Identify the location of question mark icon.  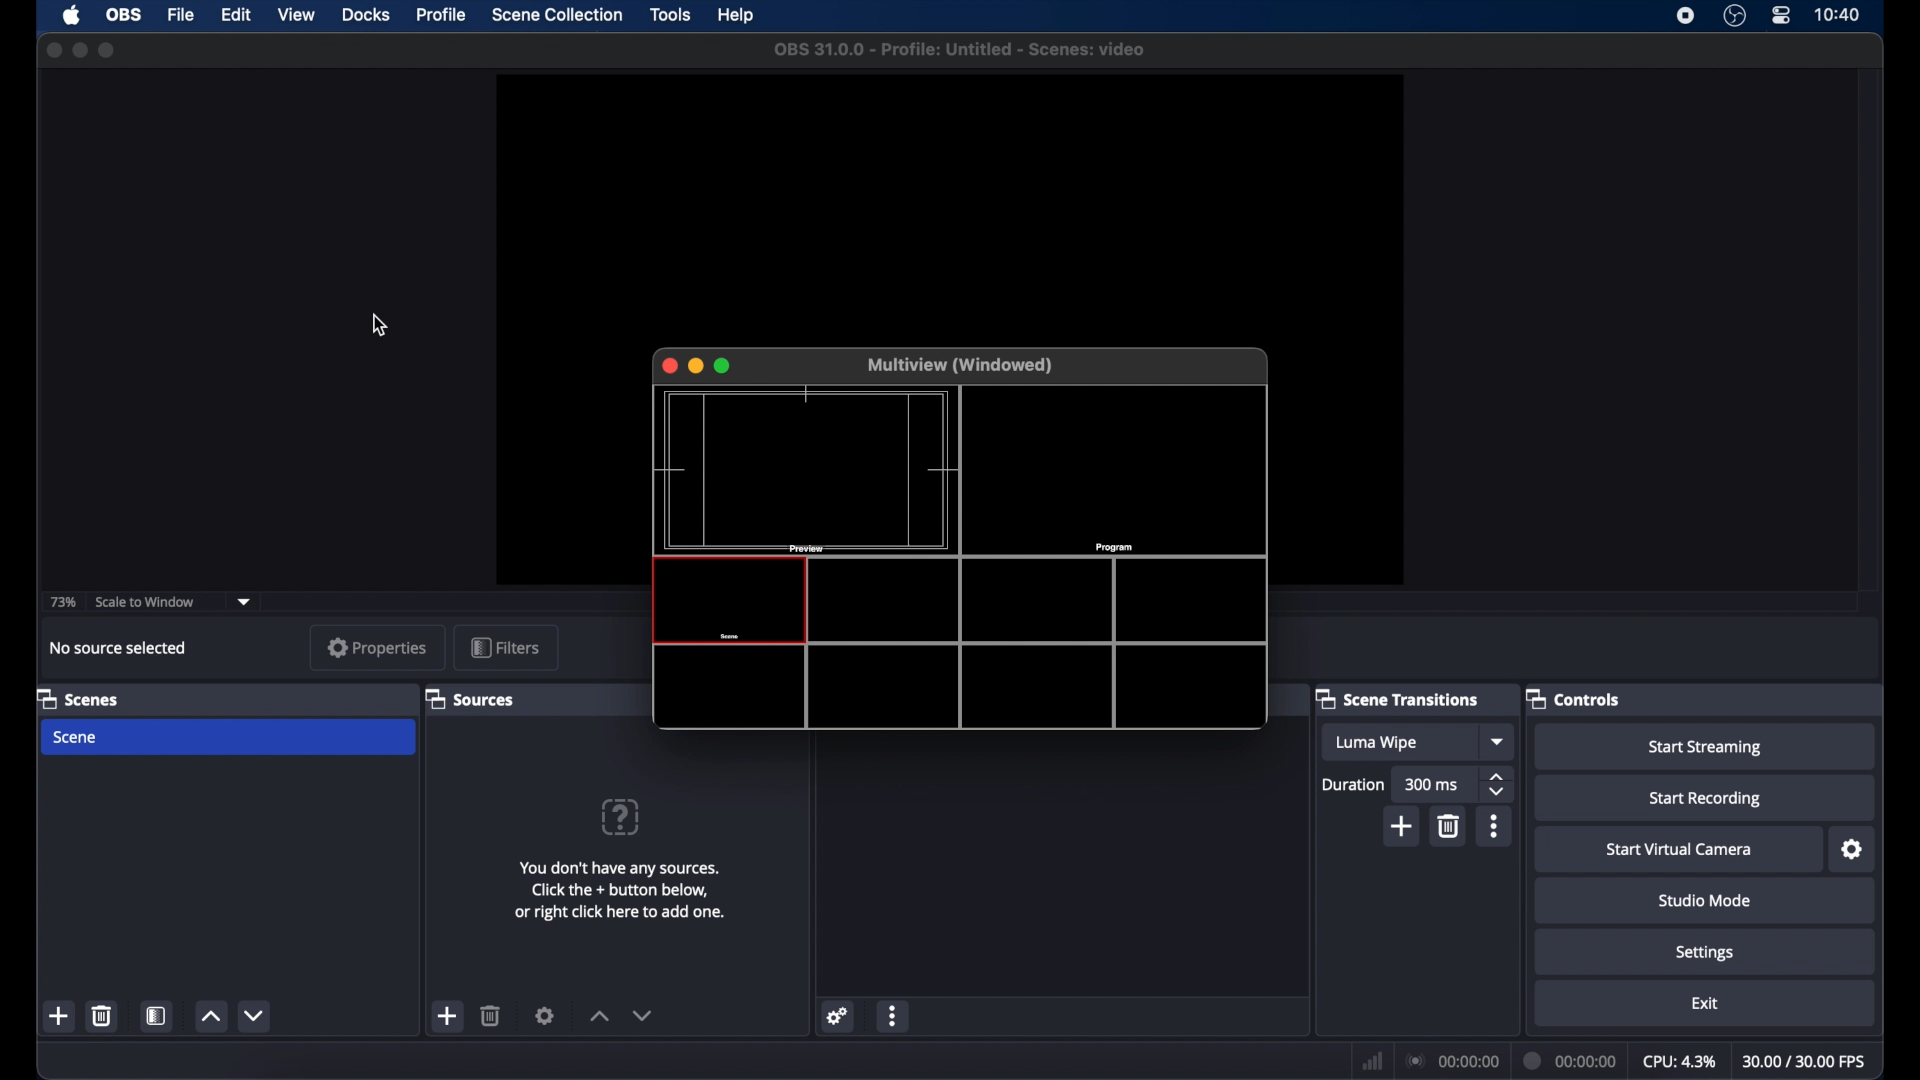
(622, 816).